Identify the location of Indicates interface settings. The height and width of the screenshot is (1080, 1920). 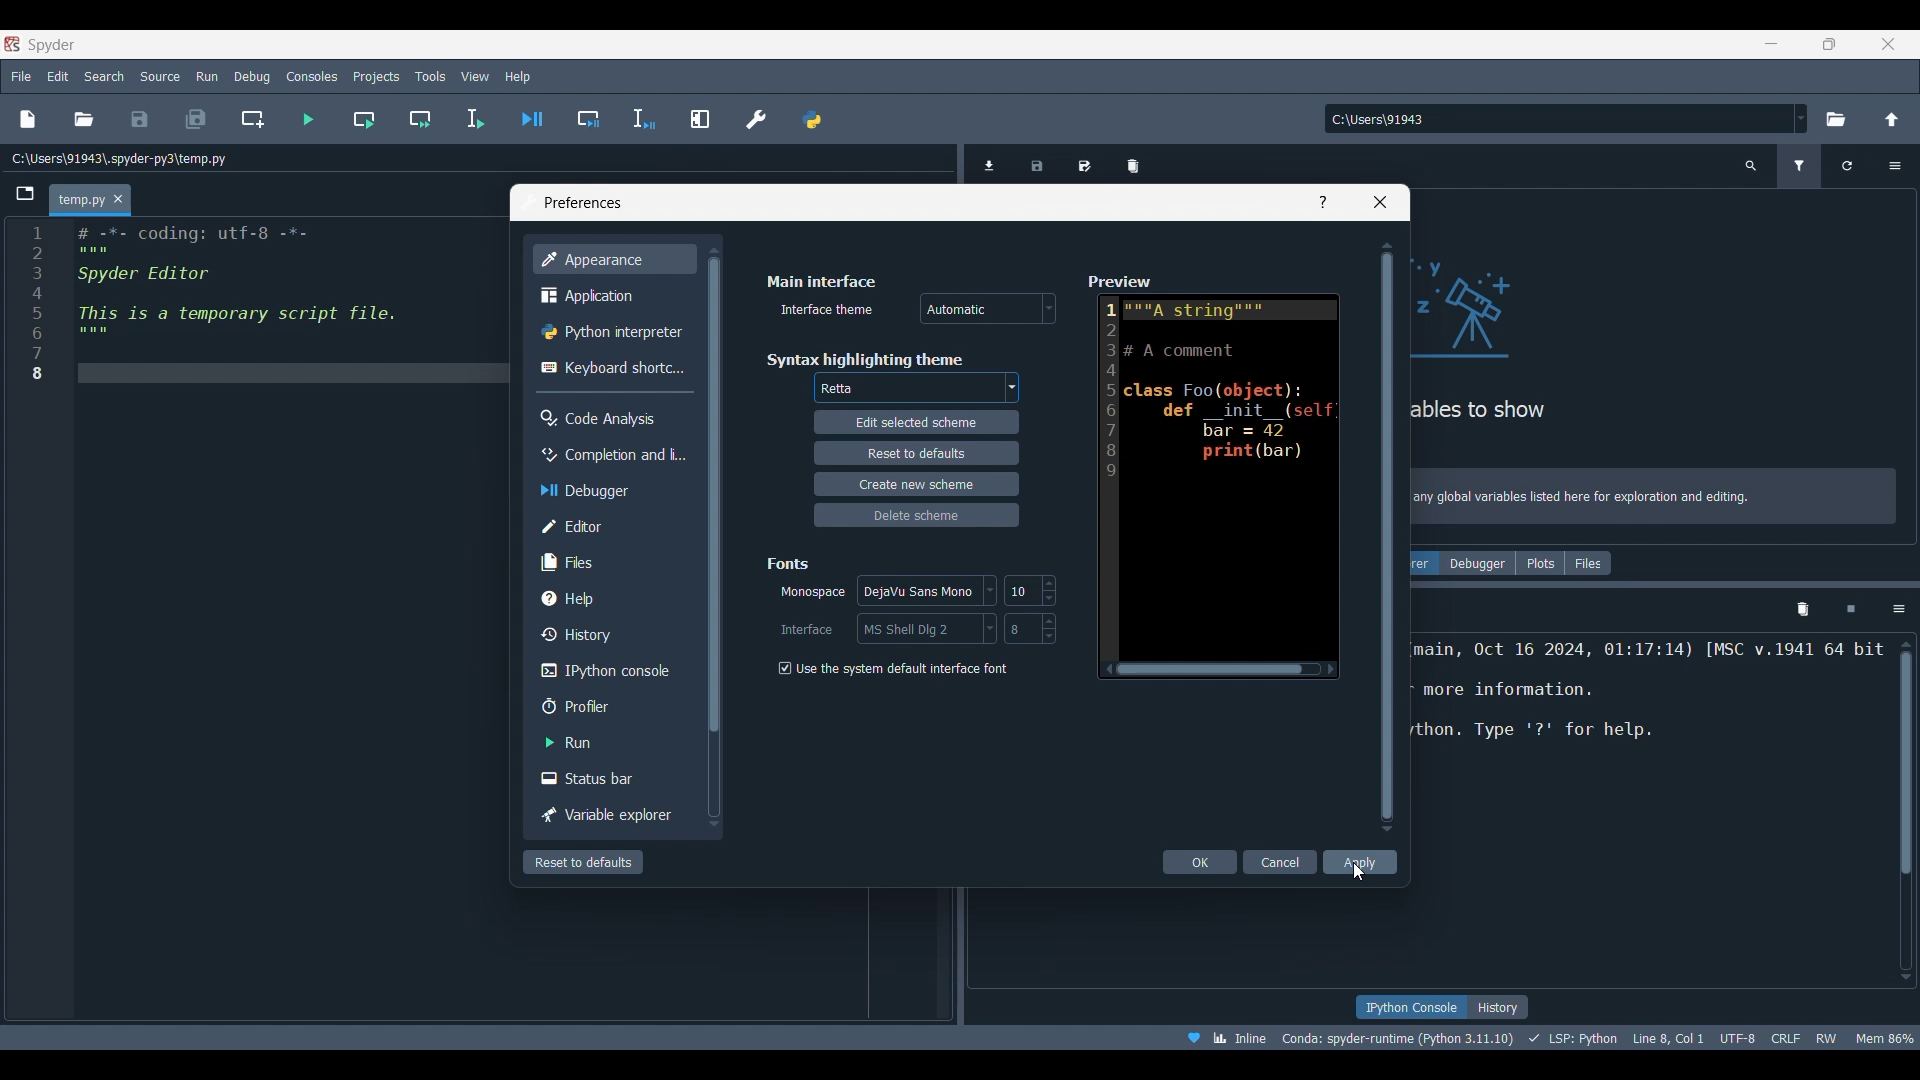
(807, 630).